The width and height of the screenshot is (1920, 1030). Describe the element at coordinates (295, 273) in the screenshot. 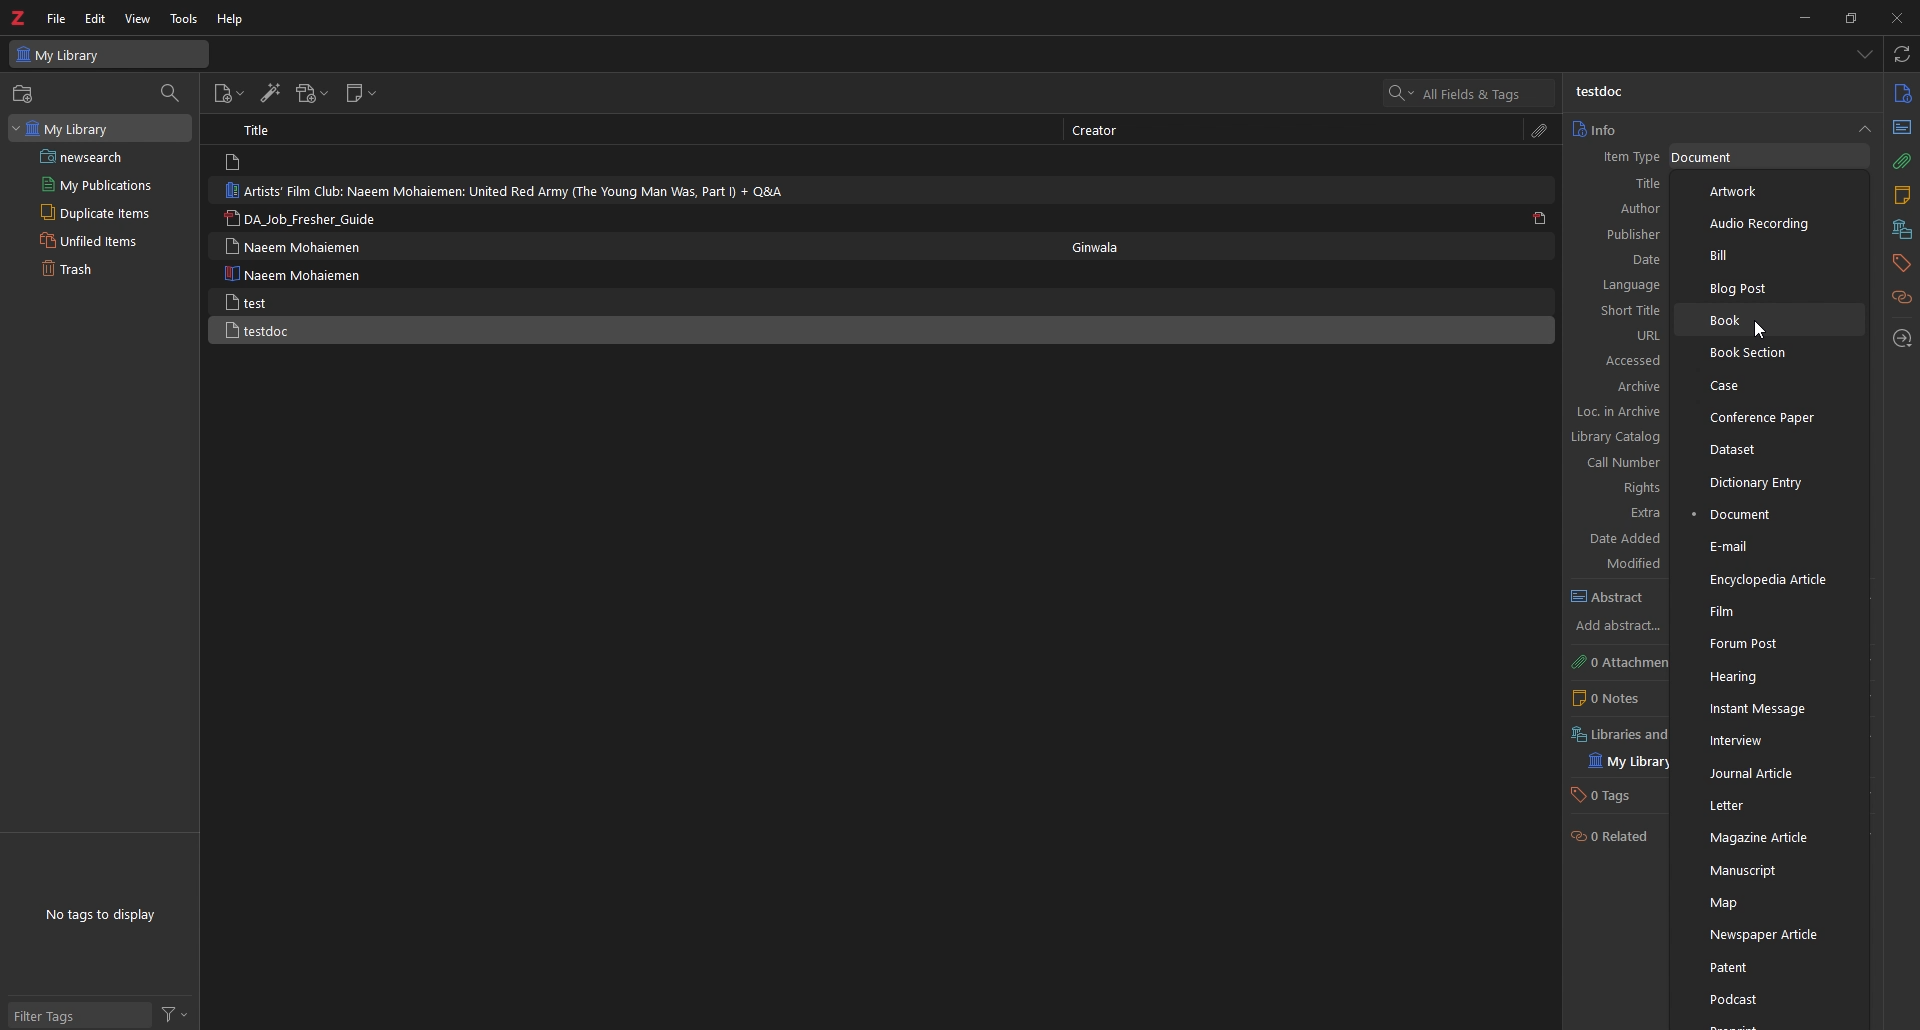

I see `Naeem Mohaiemen` at that location.